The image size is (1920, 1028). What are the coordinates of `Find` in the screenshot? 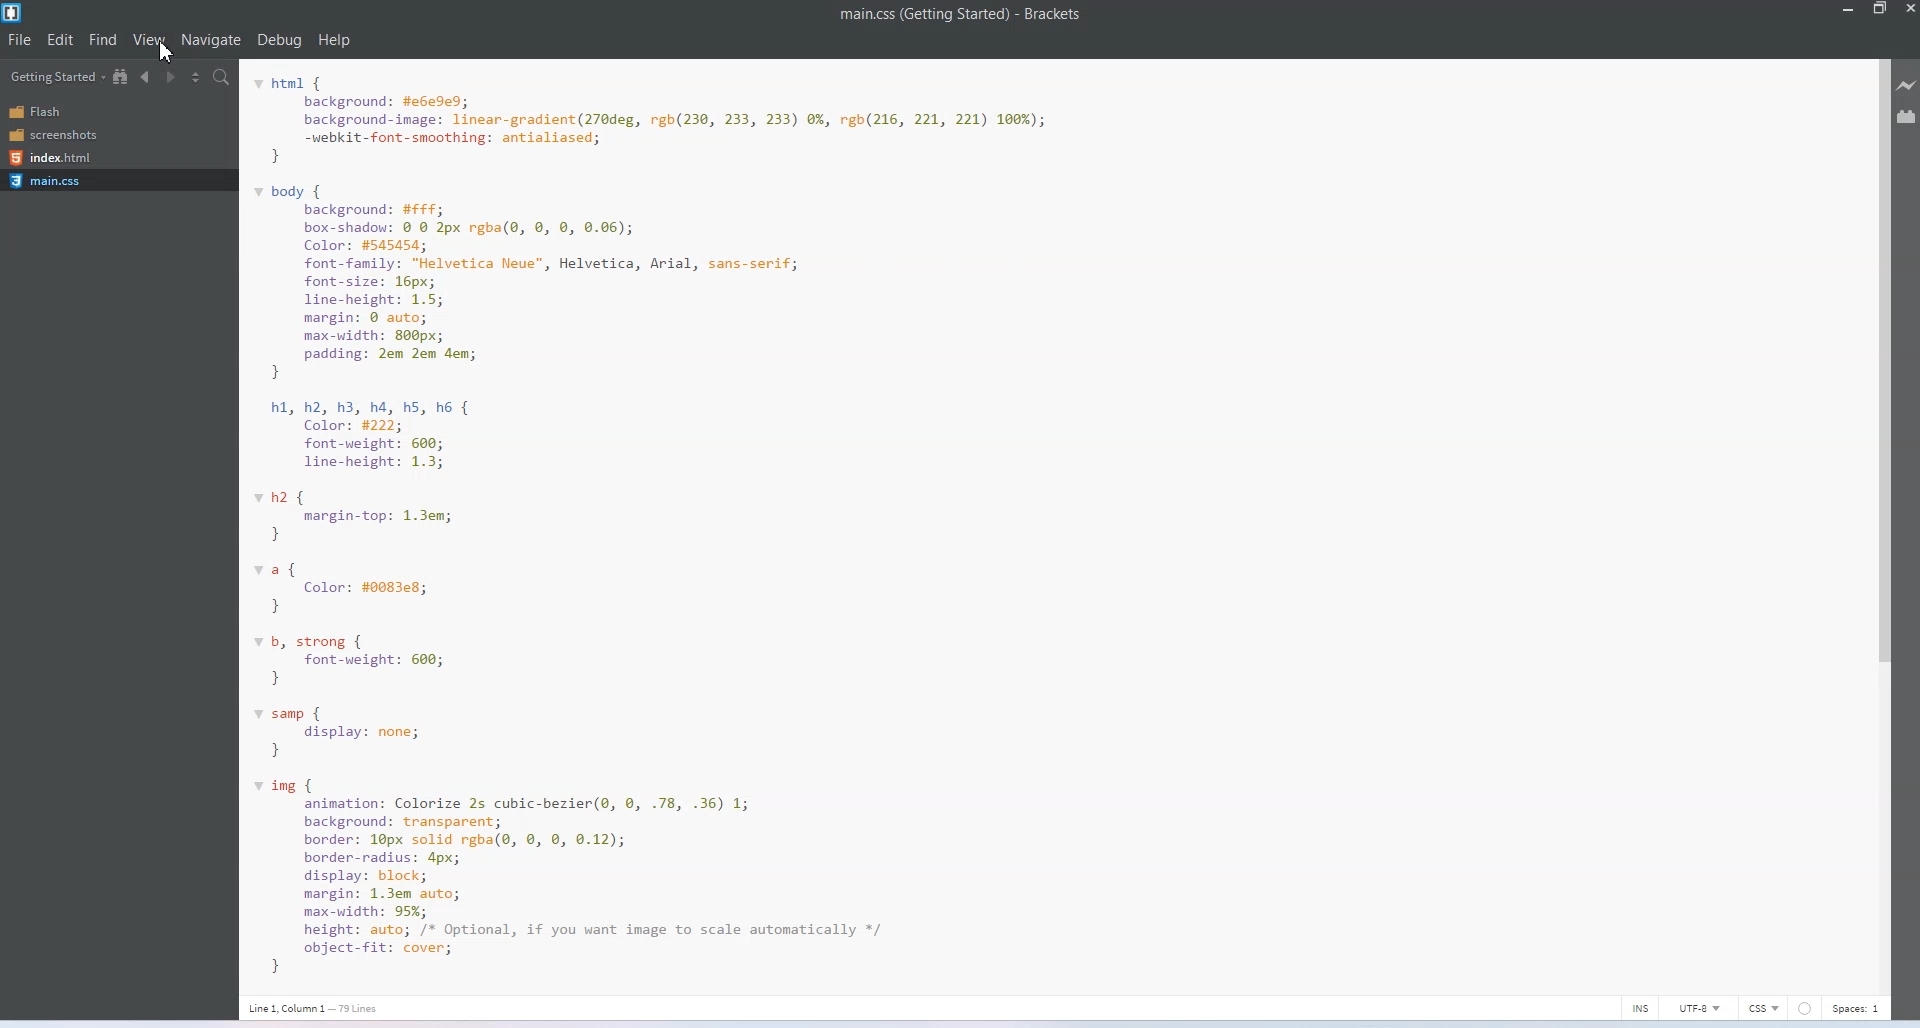 It's located at (105, 41).